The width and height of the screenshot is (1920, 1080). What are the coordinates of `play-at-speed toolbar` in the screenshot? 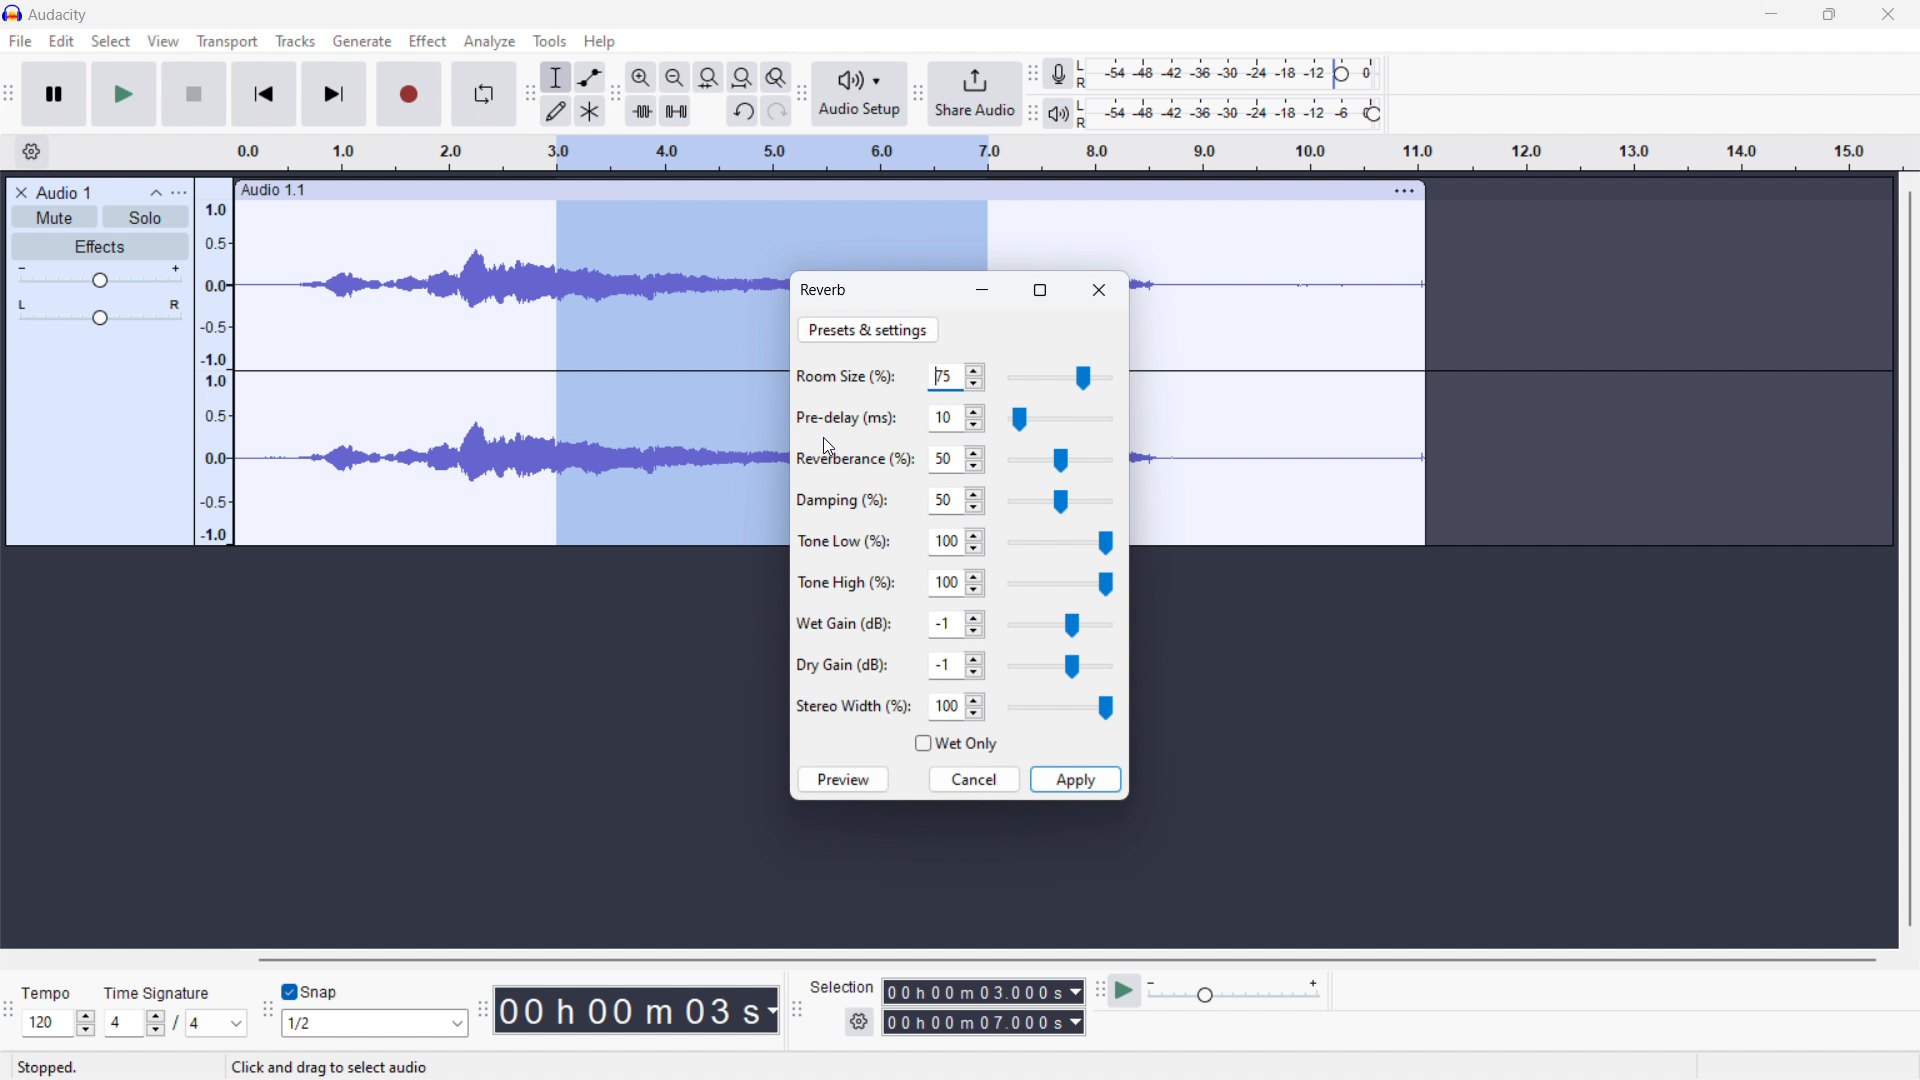 It's located at (1101, 989).